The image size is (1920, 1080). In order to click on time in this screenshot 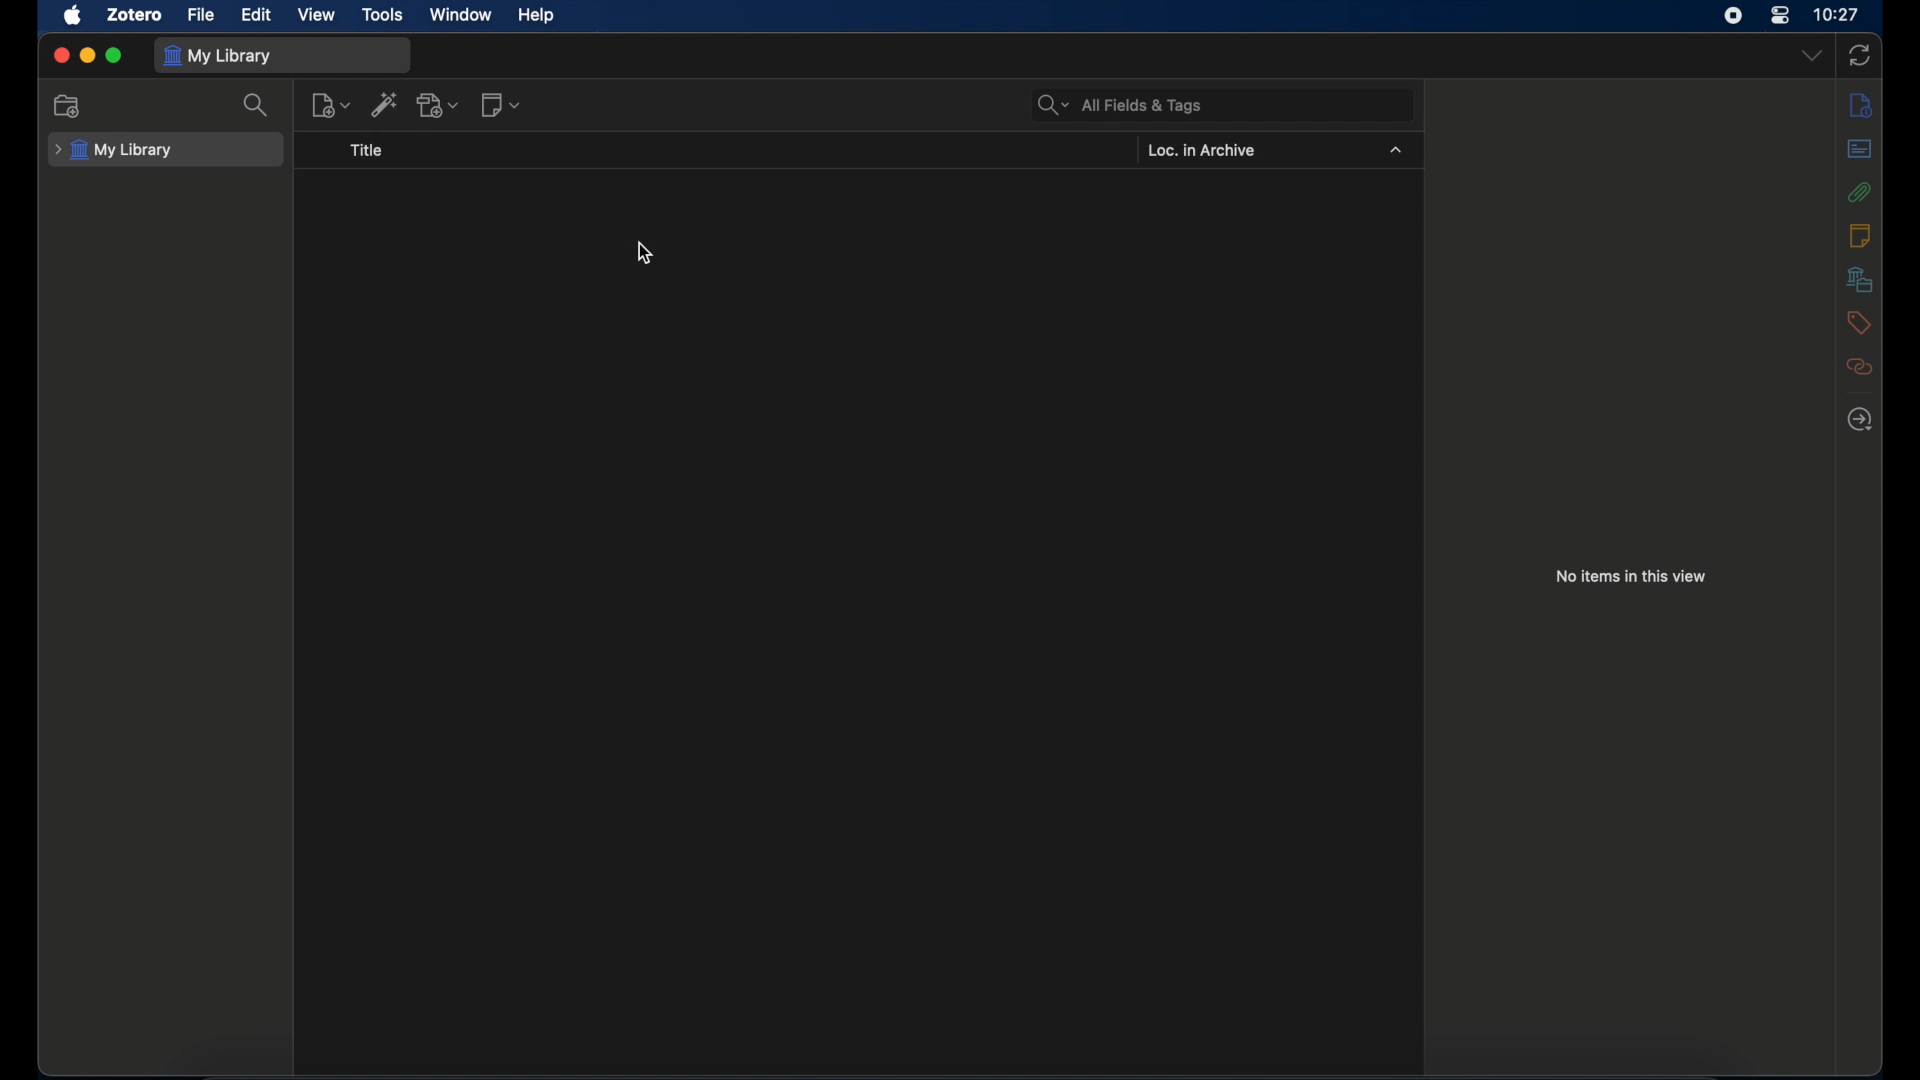, I will do `click(1838, 13)`.